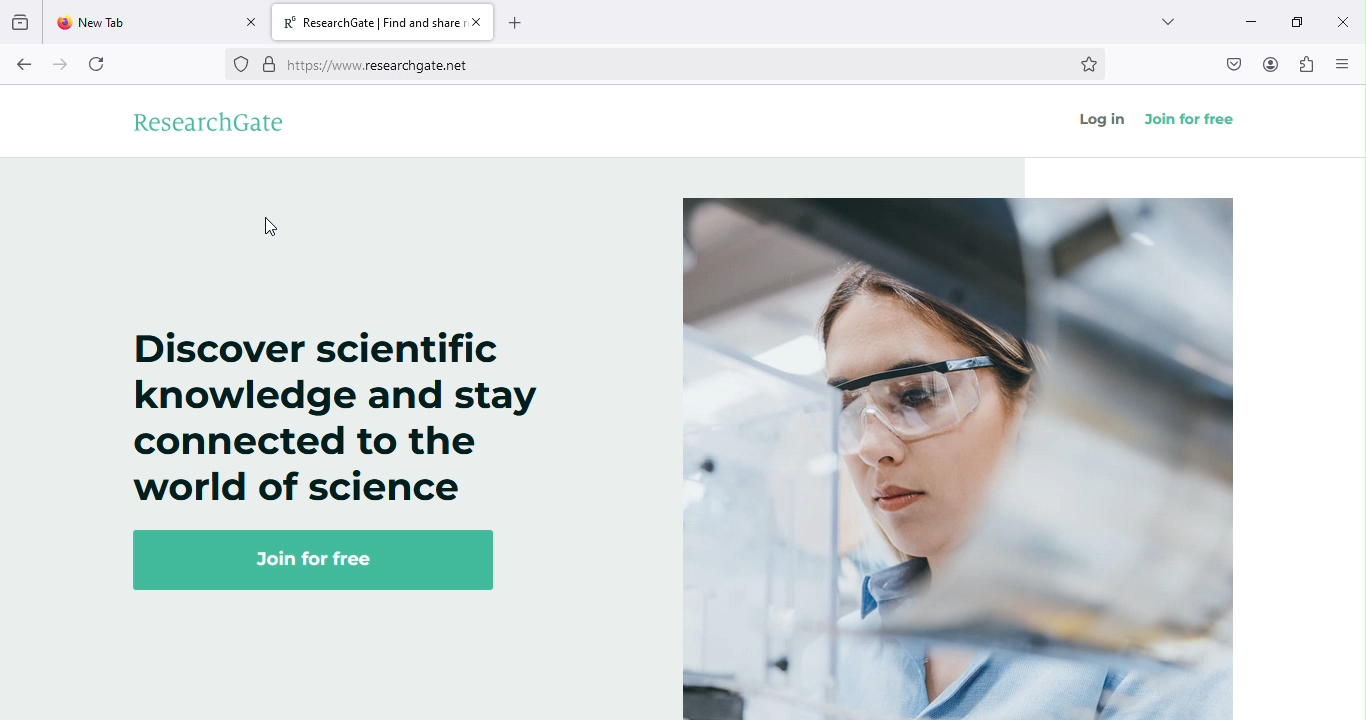  I want to click on open/ close side bar, so click(1348, 65).